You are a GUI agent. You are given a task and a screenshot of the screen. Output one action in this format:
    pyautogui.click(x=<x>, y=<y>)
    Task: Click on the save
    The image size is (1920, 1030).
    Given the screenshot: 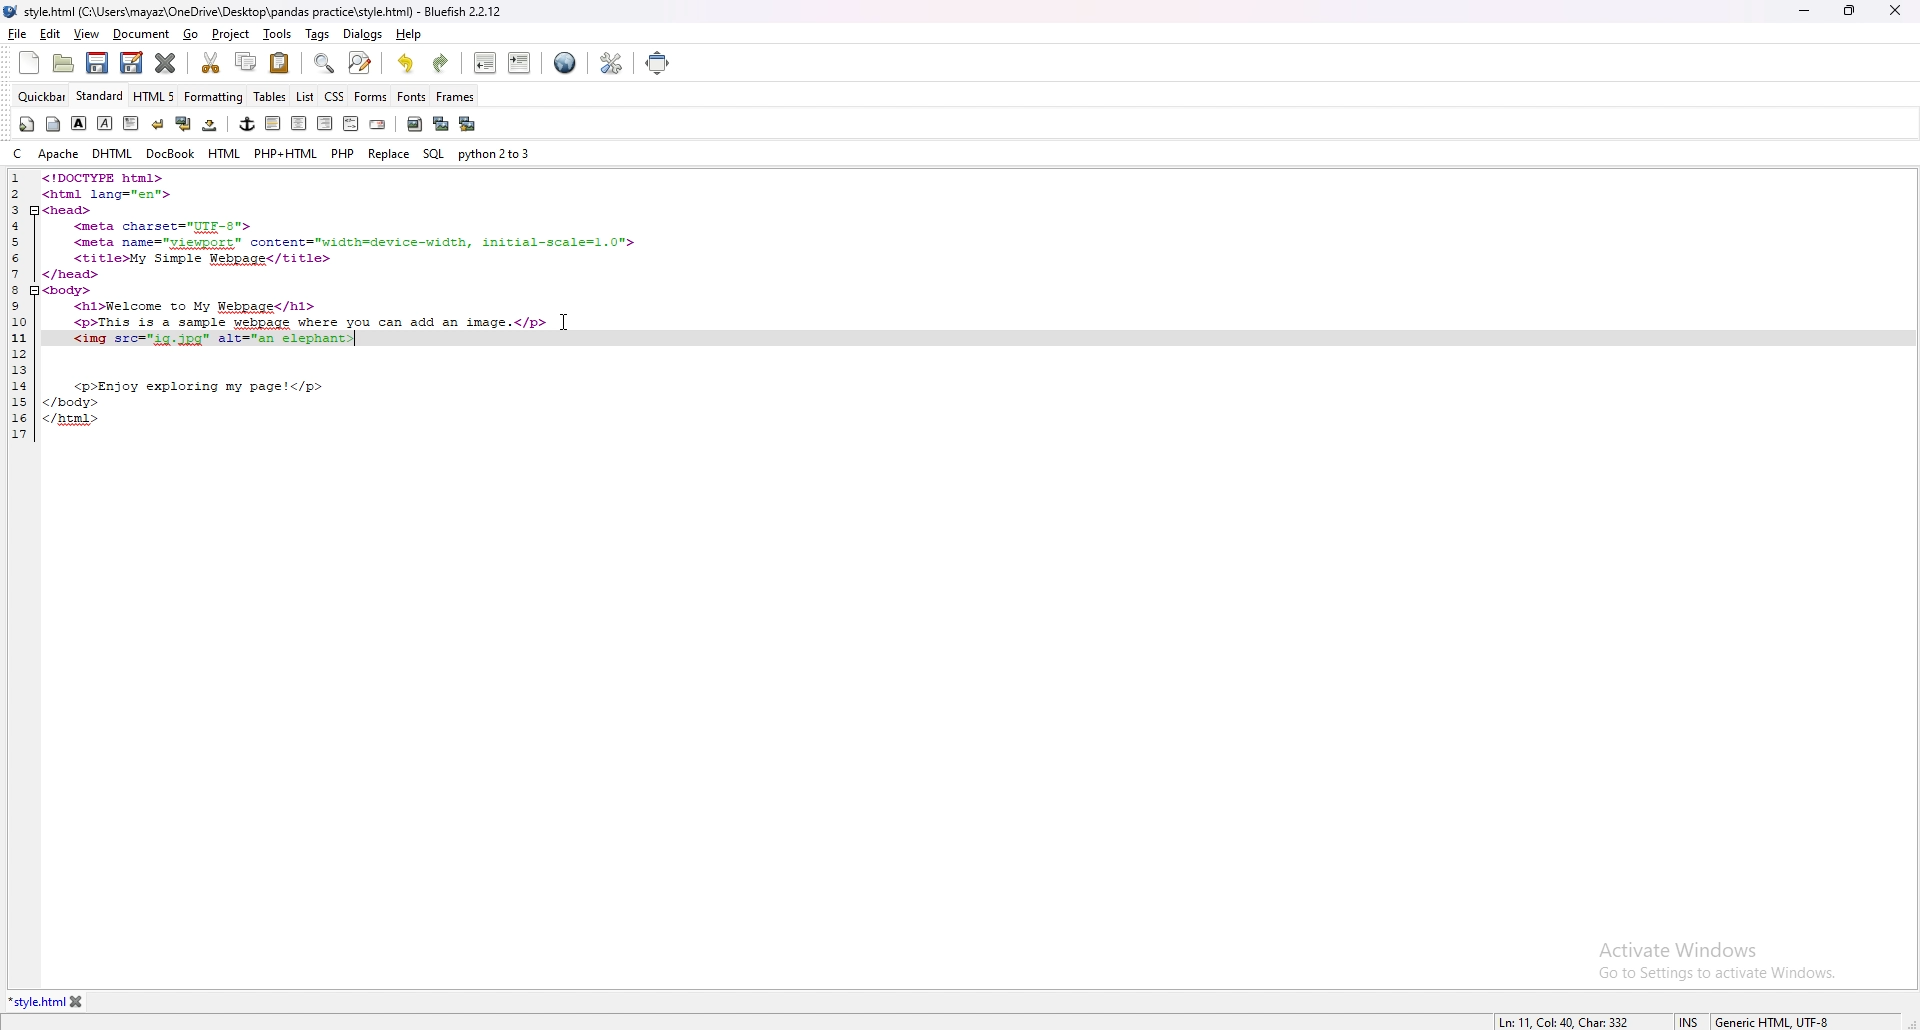 What is the action you would take?
    pyautogui.click(x=98, y=63)
    